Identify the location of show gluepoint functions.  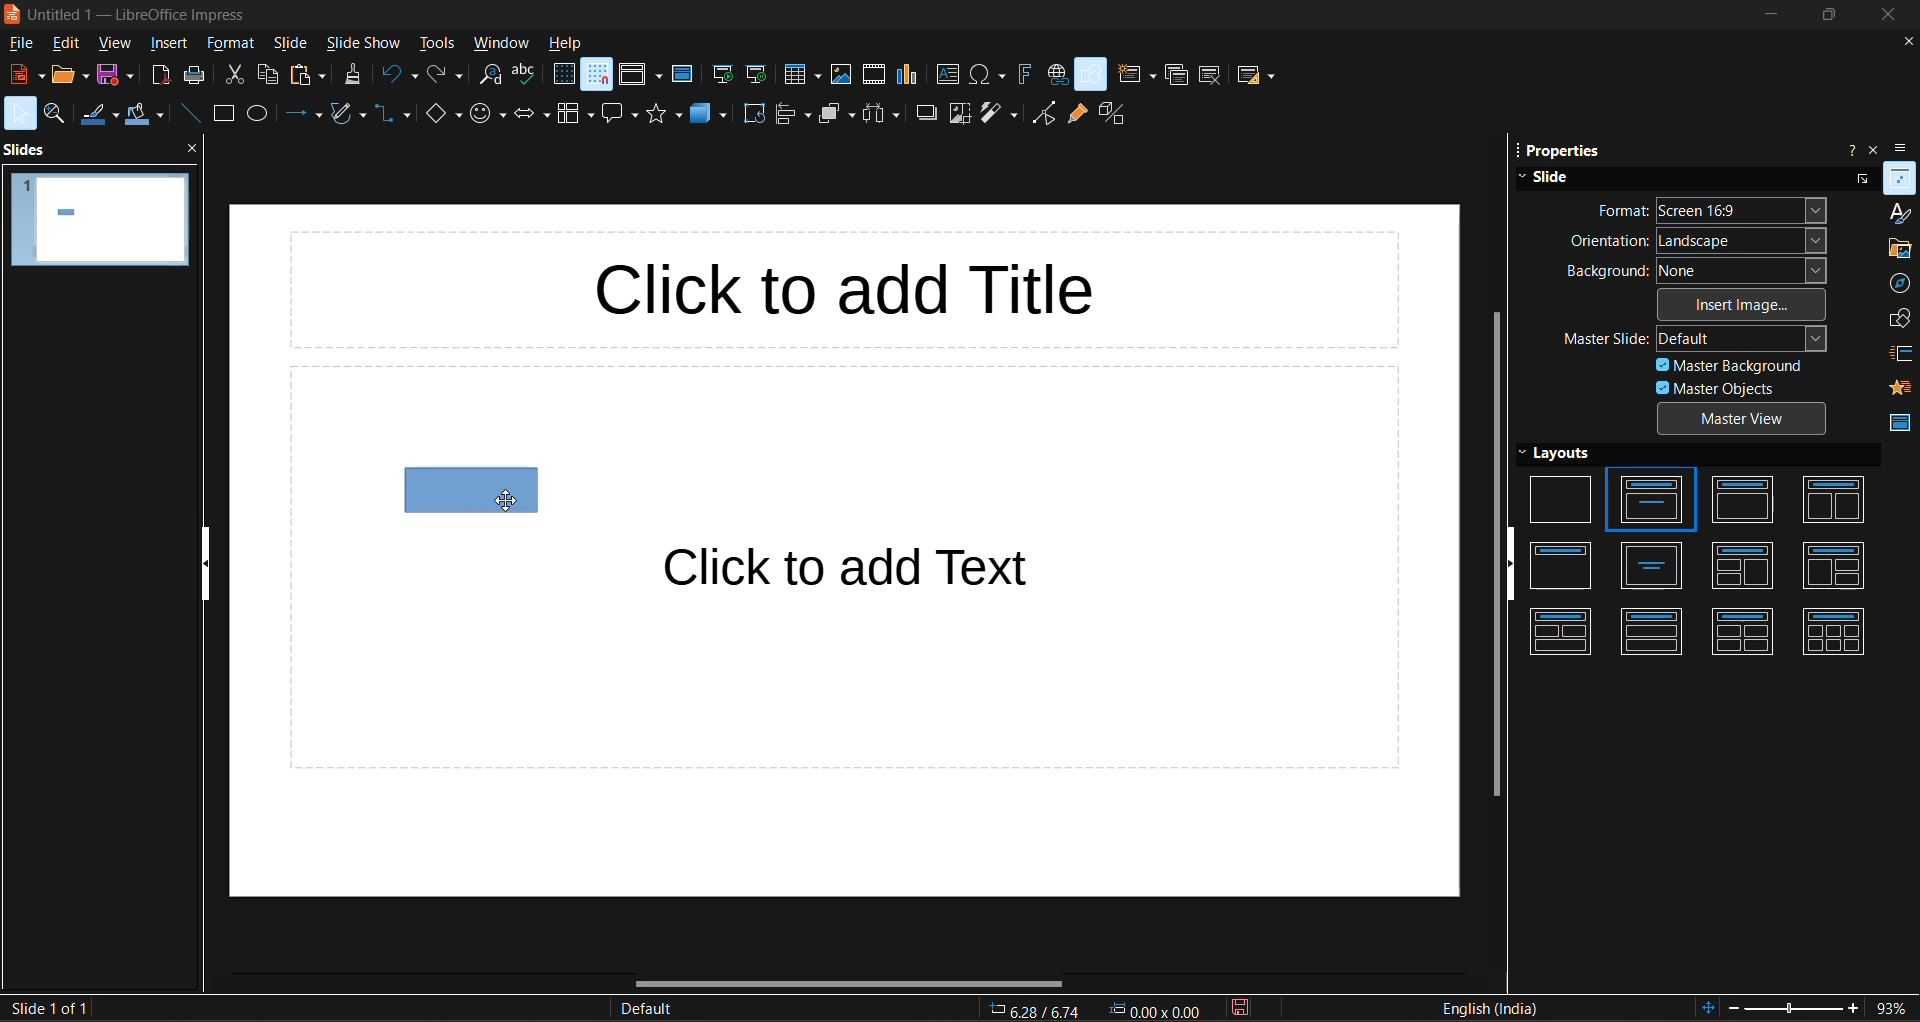
(1074, 112).